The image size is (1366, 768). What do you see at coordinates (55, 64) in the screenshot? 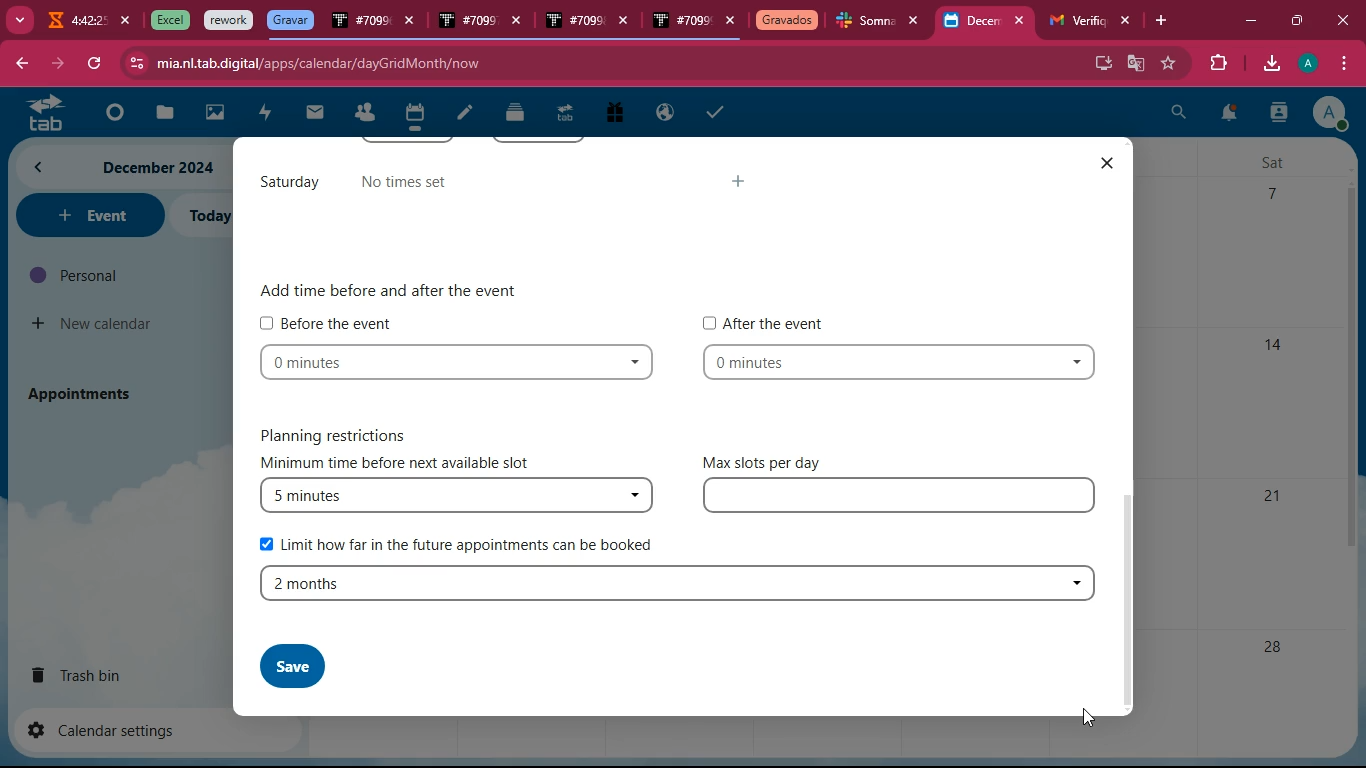
I see `forward` at bounding box center [55, 64].